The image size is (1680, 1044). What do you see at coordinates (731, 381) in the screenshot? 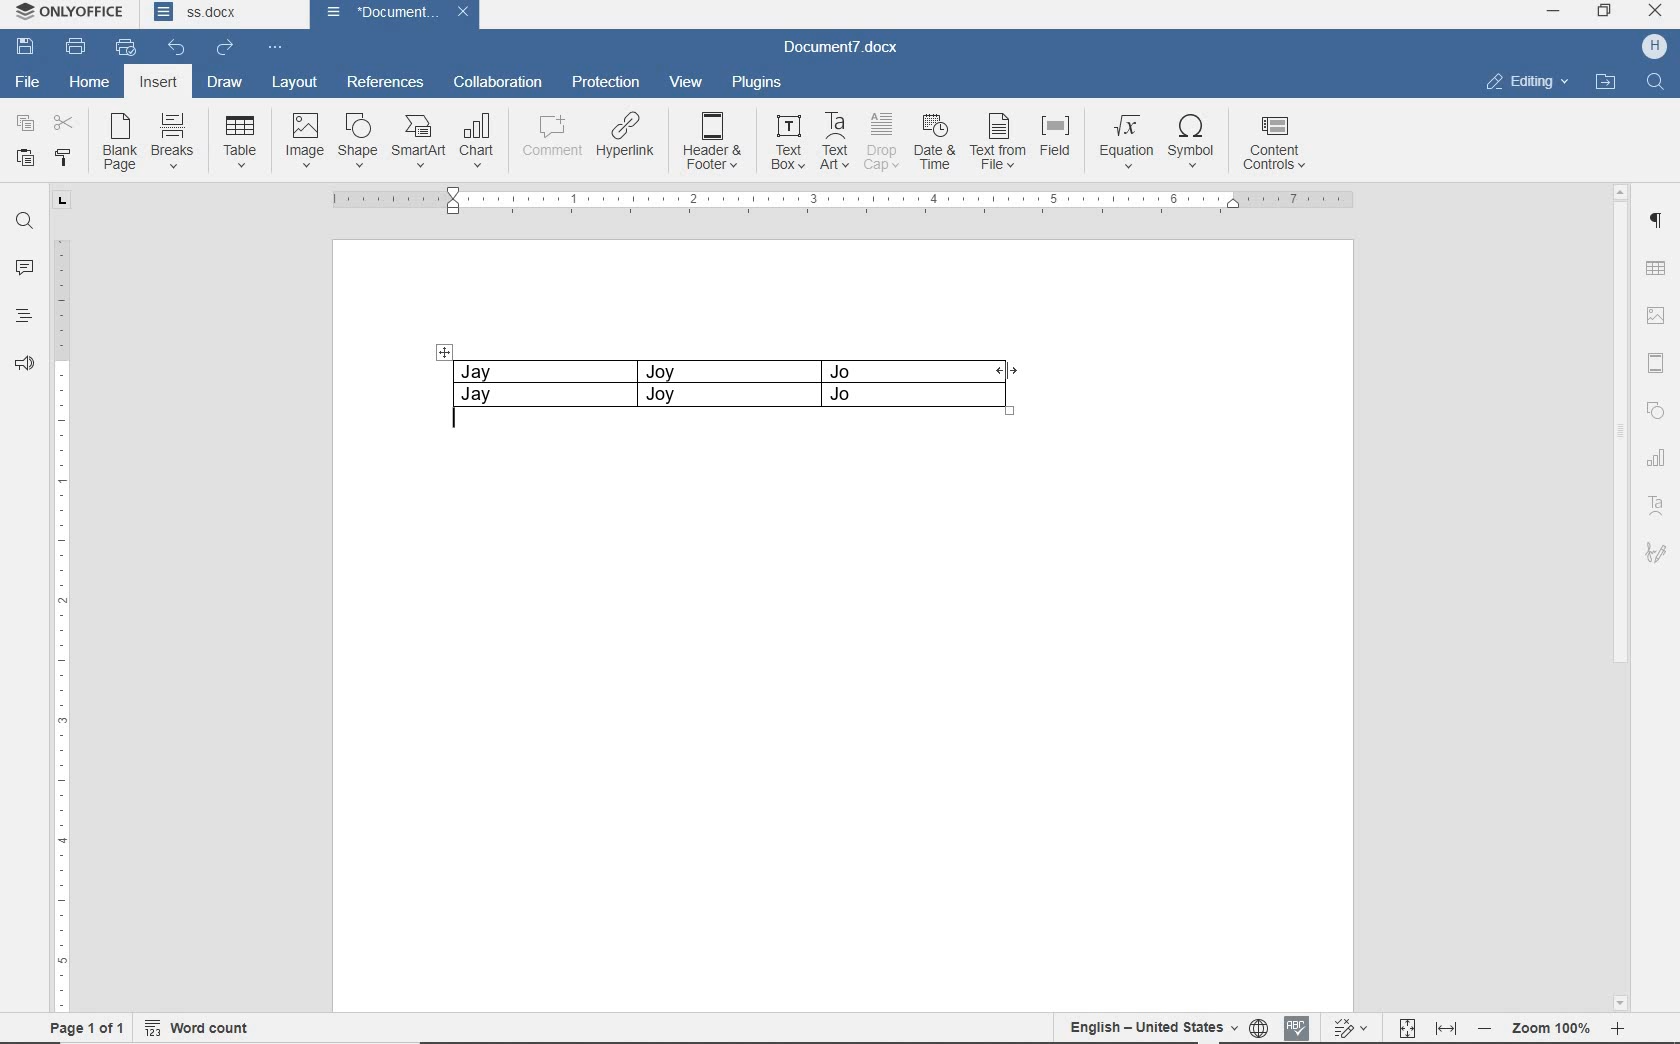
I see `TABLE` at bounding box center [731, 381].